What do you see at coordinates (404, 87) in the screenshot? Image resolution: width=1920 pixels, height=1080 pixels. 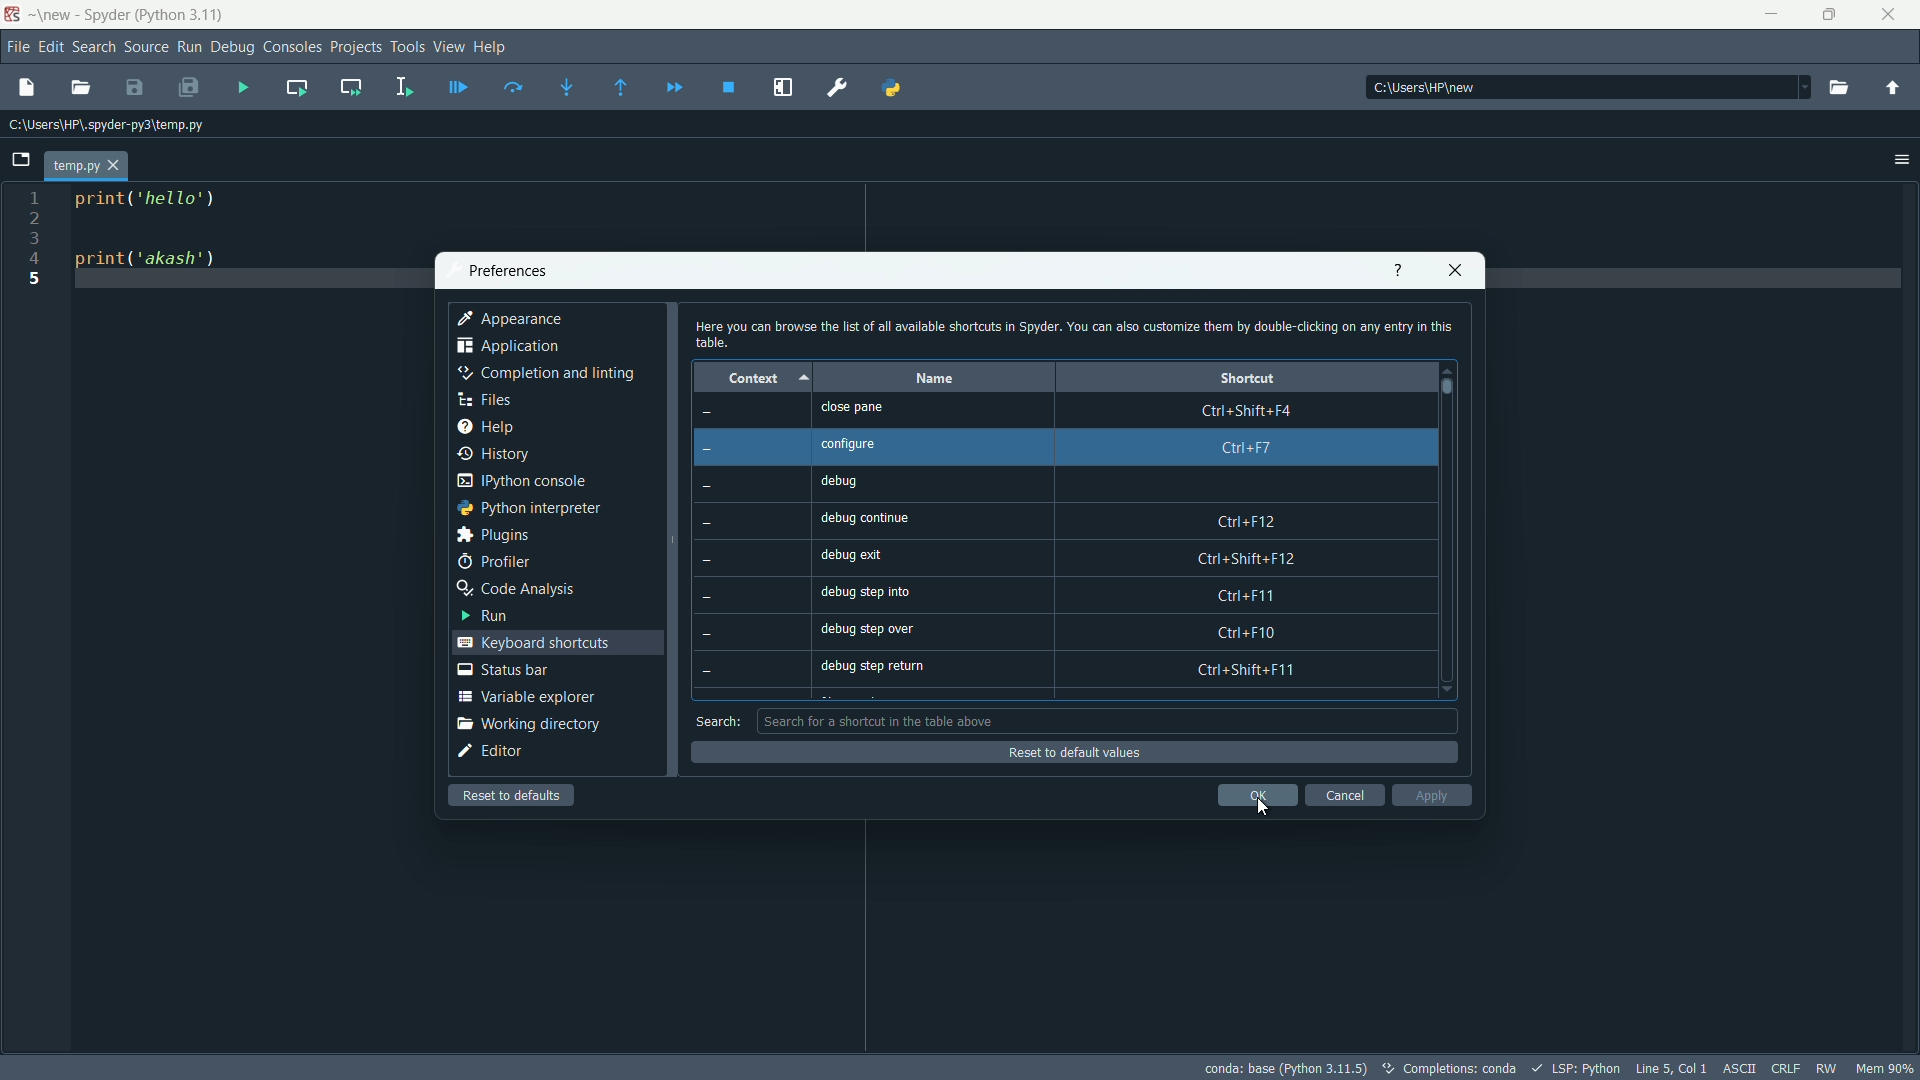 I see `run selection or current line` at bounding box center [404, 87].